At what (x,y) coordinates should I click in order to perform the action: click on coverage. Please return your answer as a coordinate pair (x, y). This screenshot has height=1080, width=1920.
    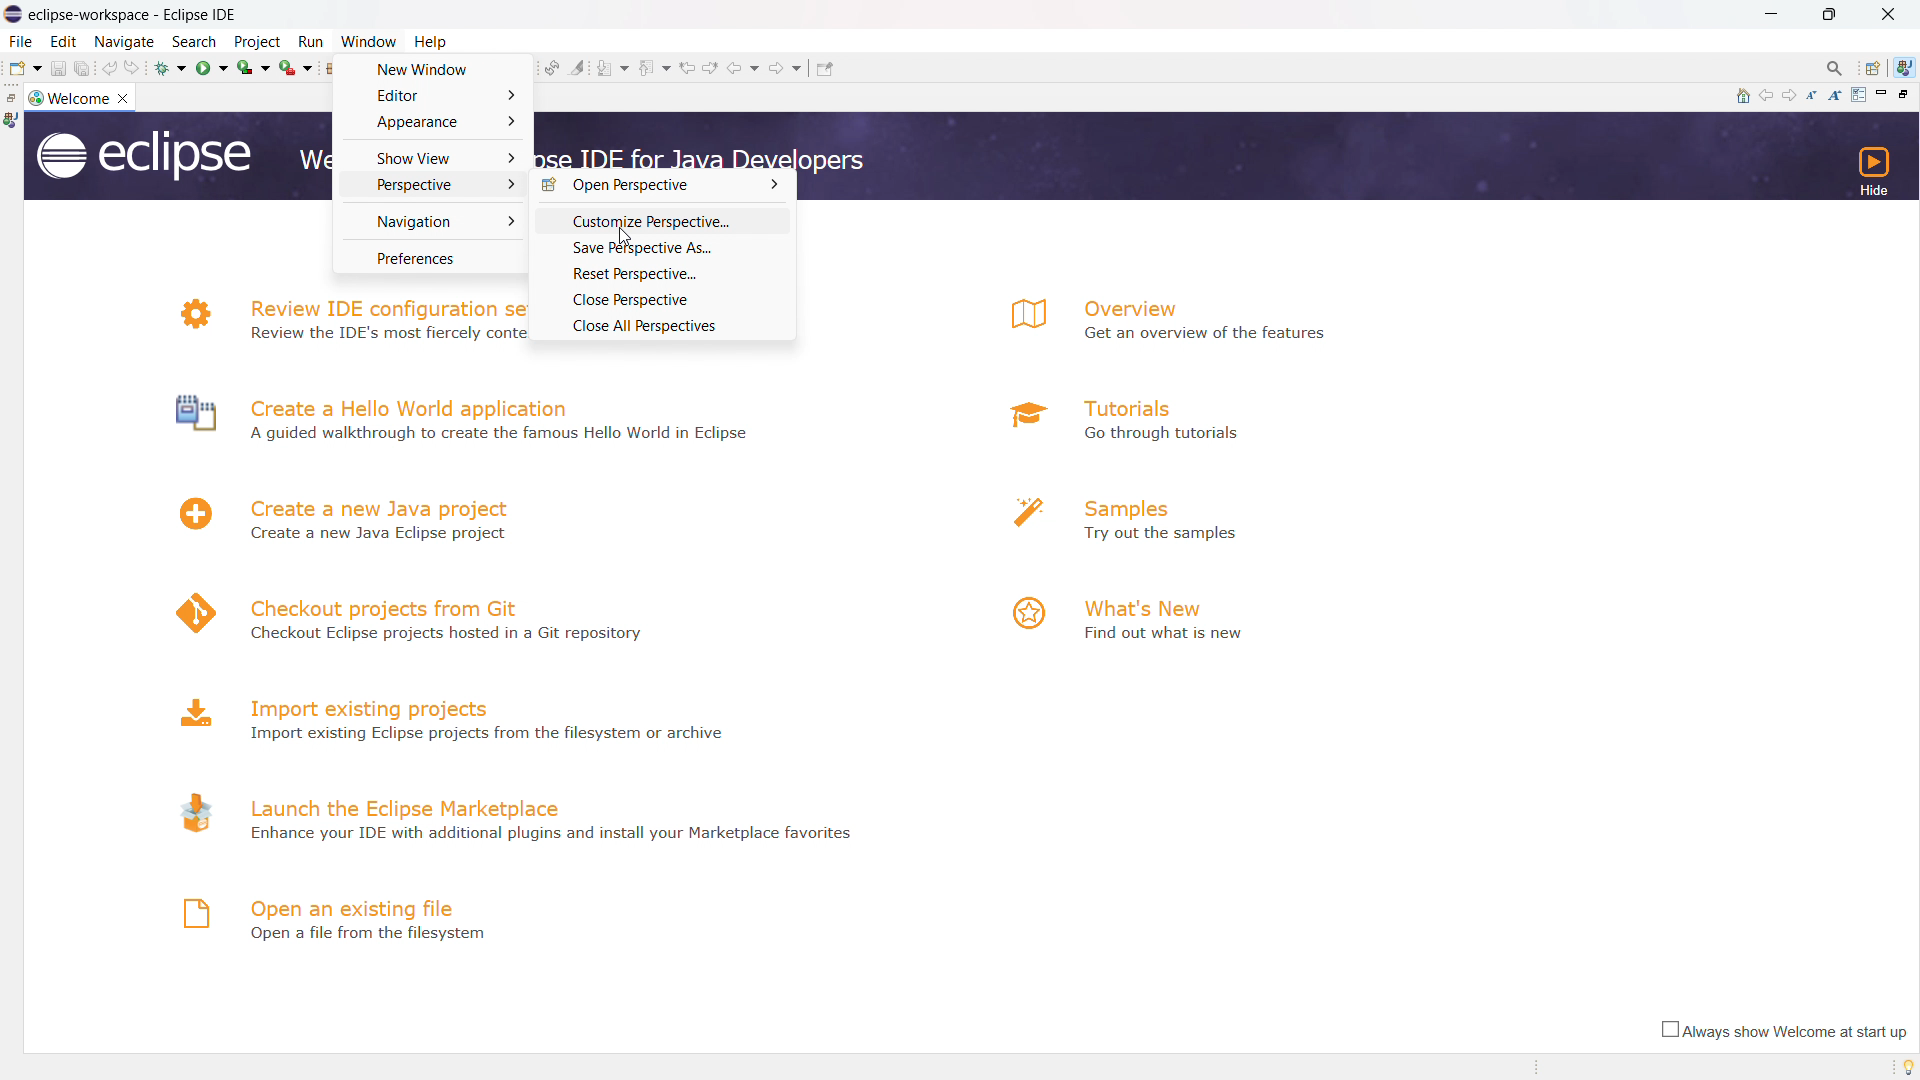
    Looking at the image, I should click on (253, 67).